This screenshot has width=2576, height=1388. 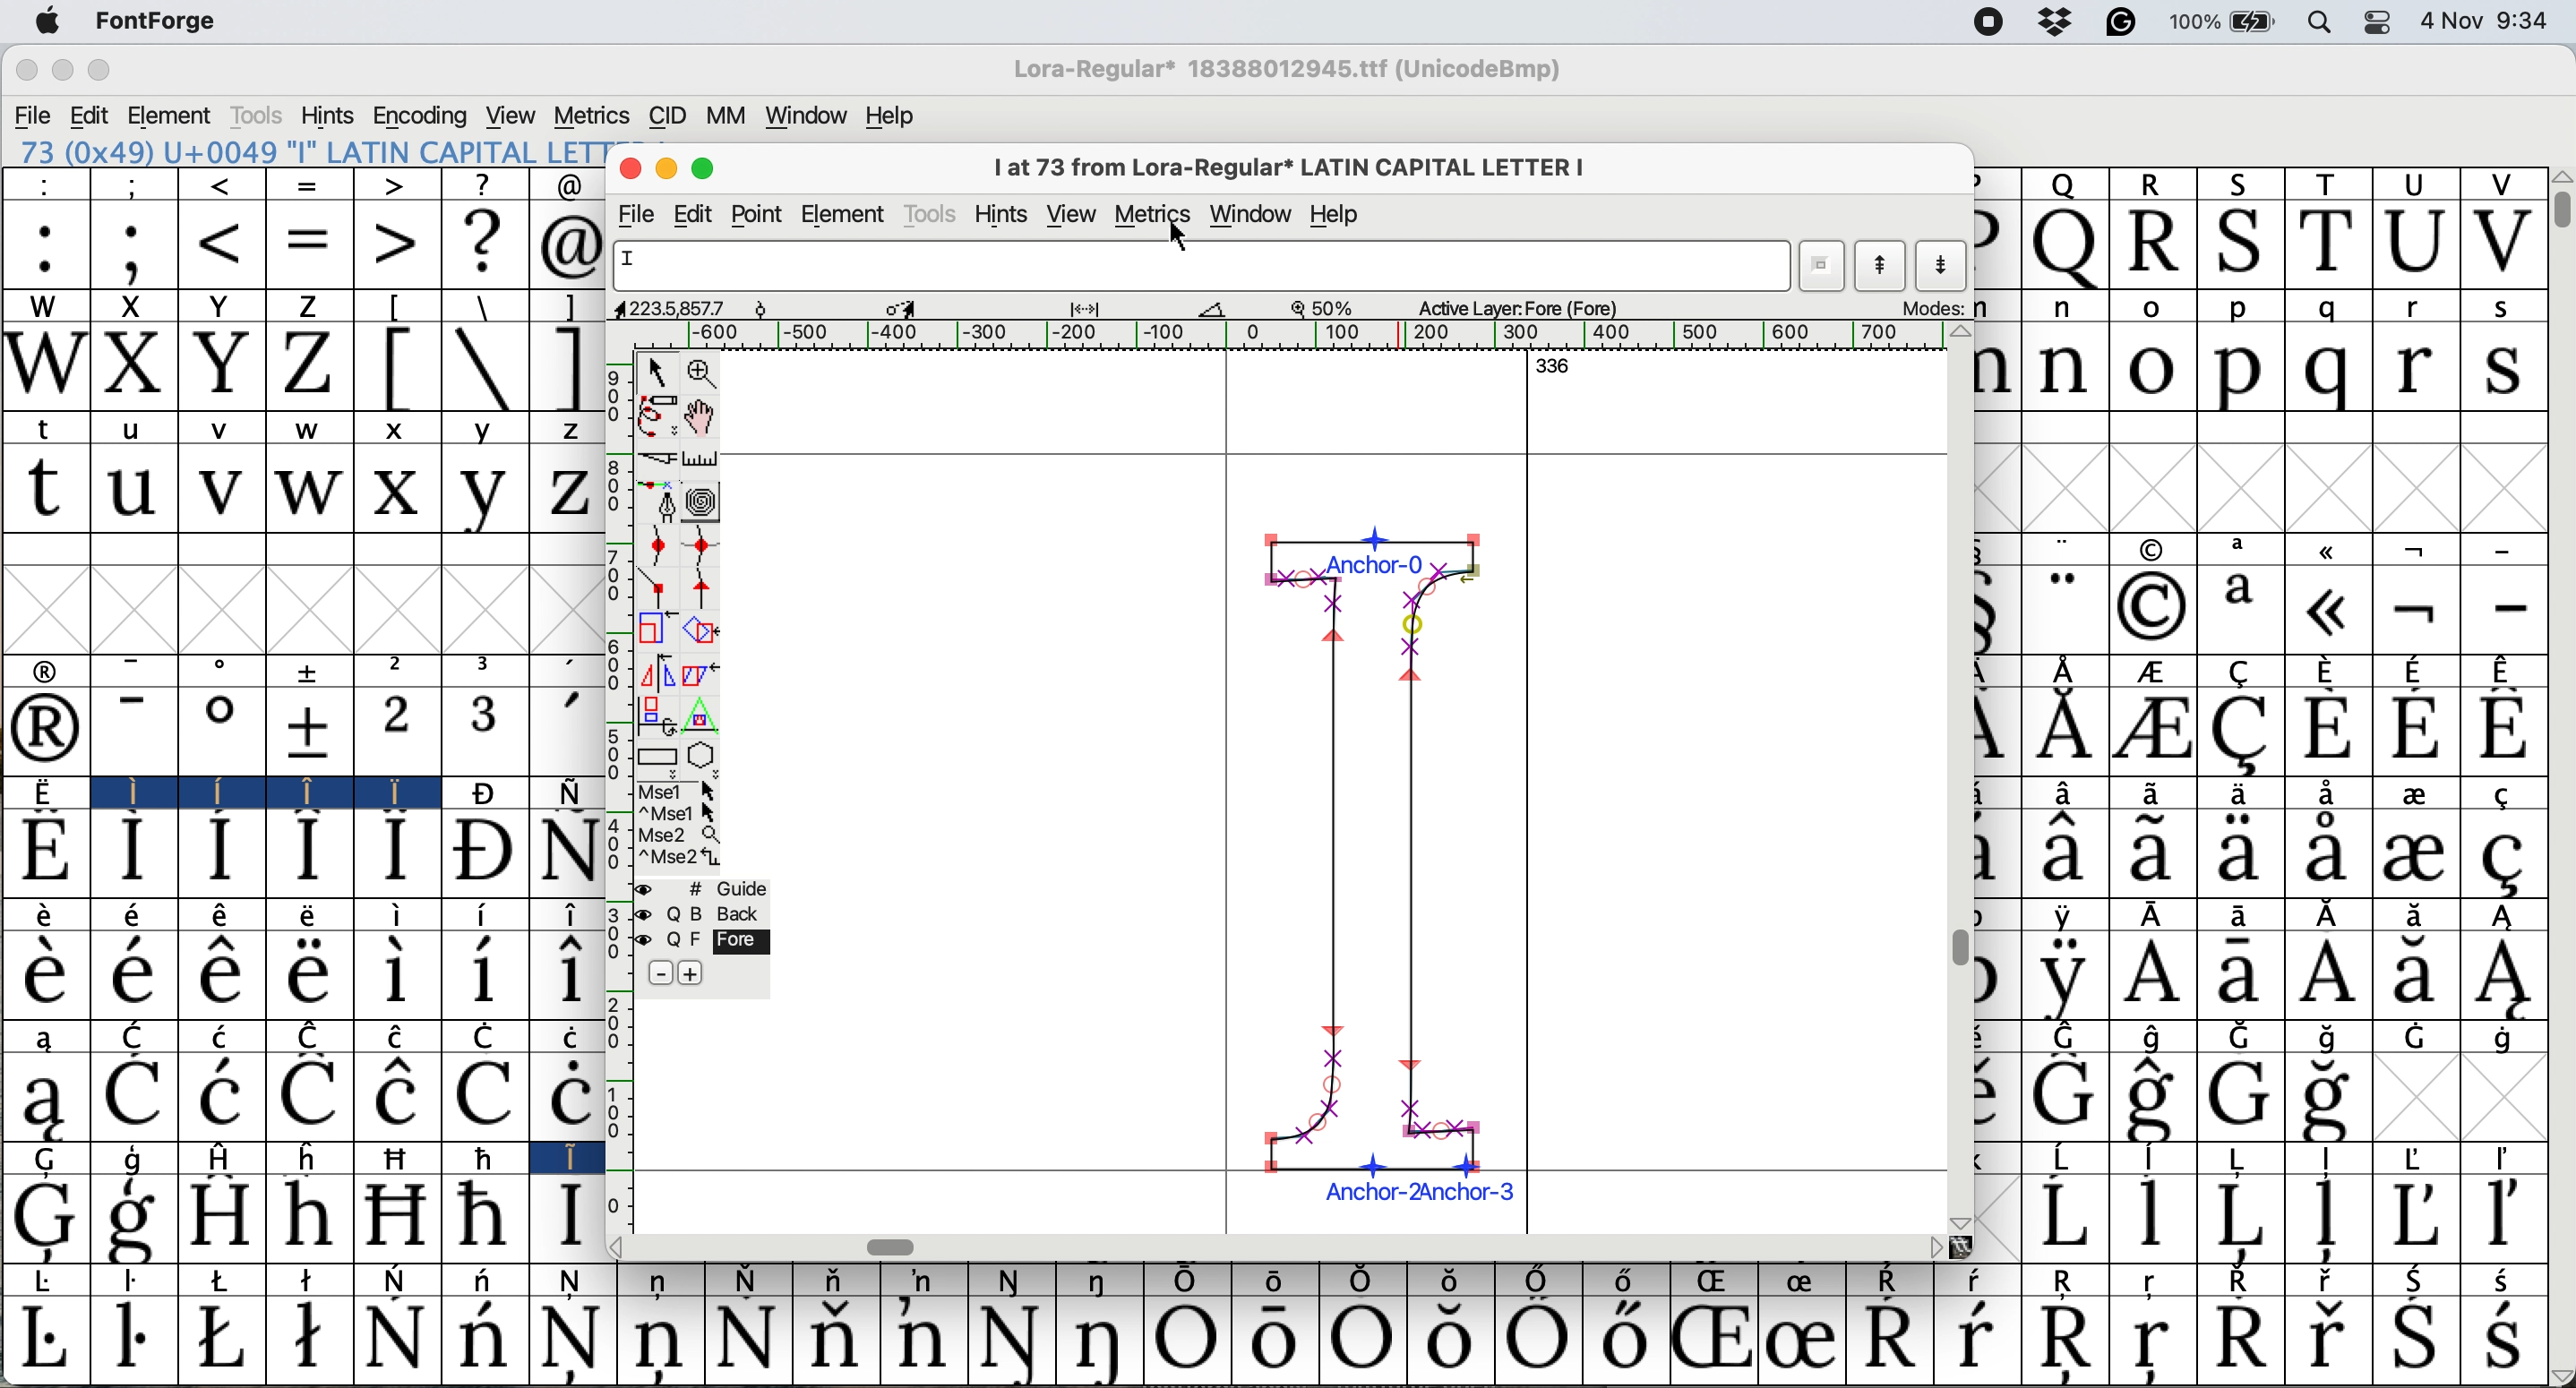 What do you see at coordinates (566, 1095) in the screenshot?
I see `Symbol` at bounding box center [566, 1095].